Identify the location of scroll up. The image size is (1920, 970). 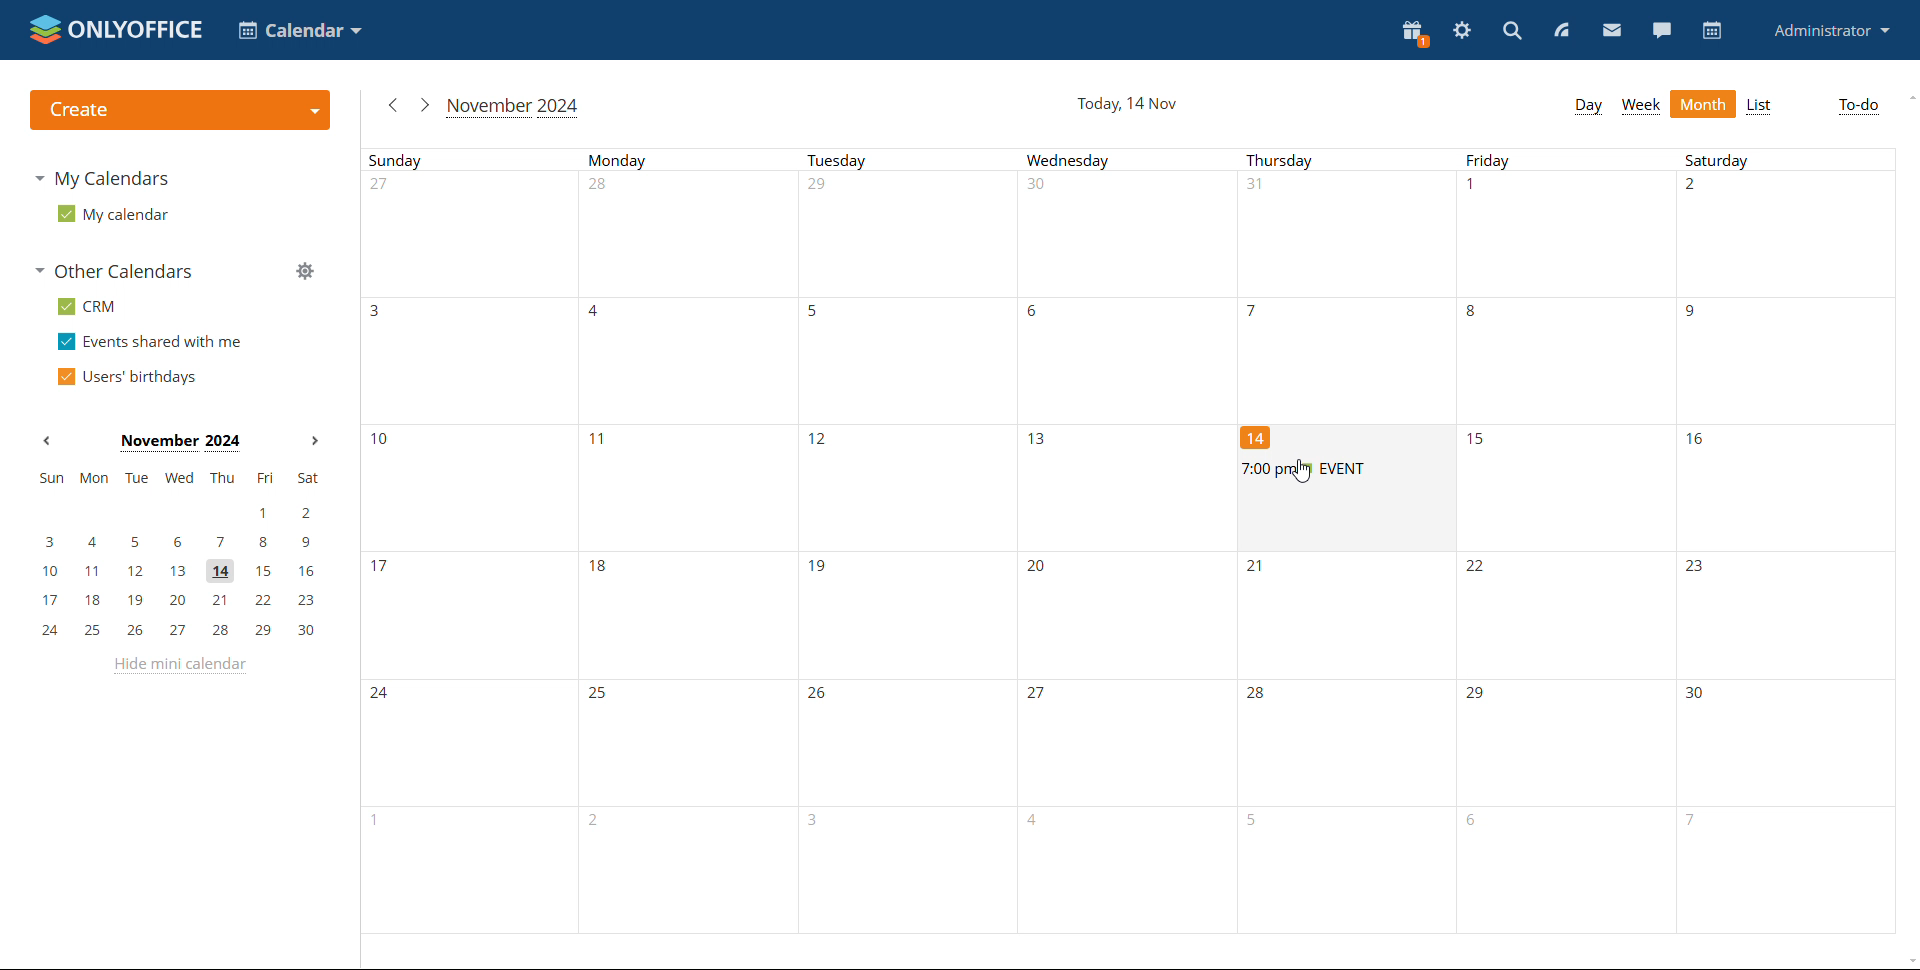
(1908, 98).